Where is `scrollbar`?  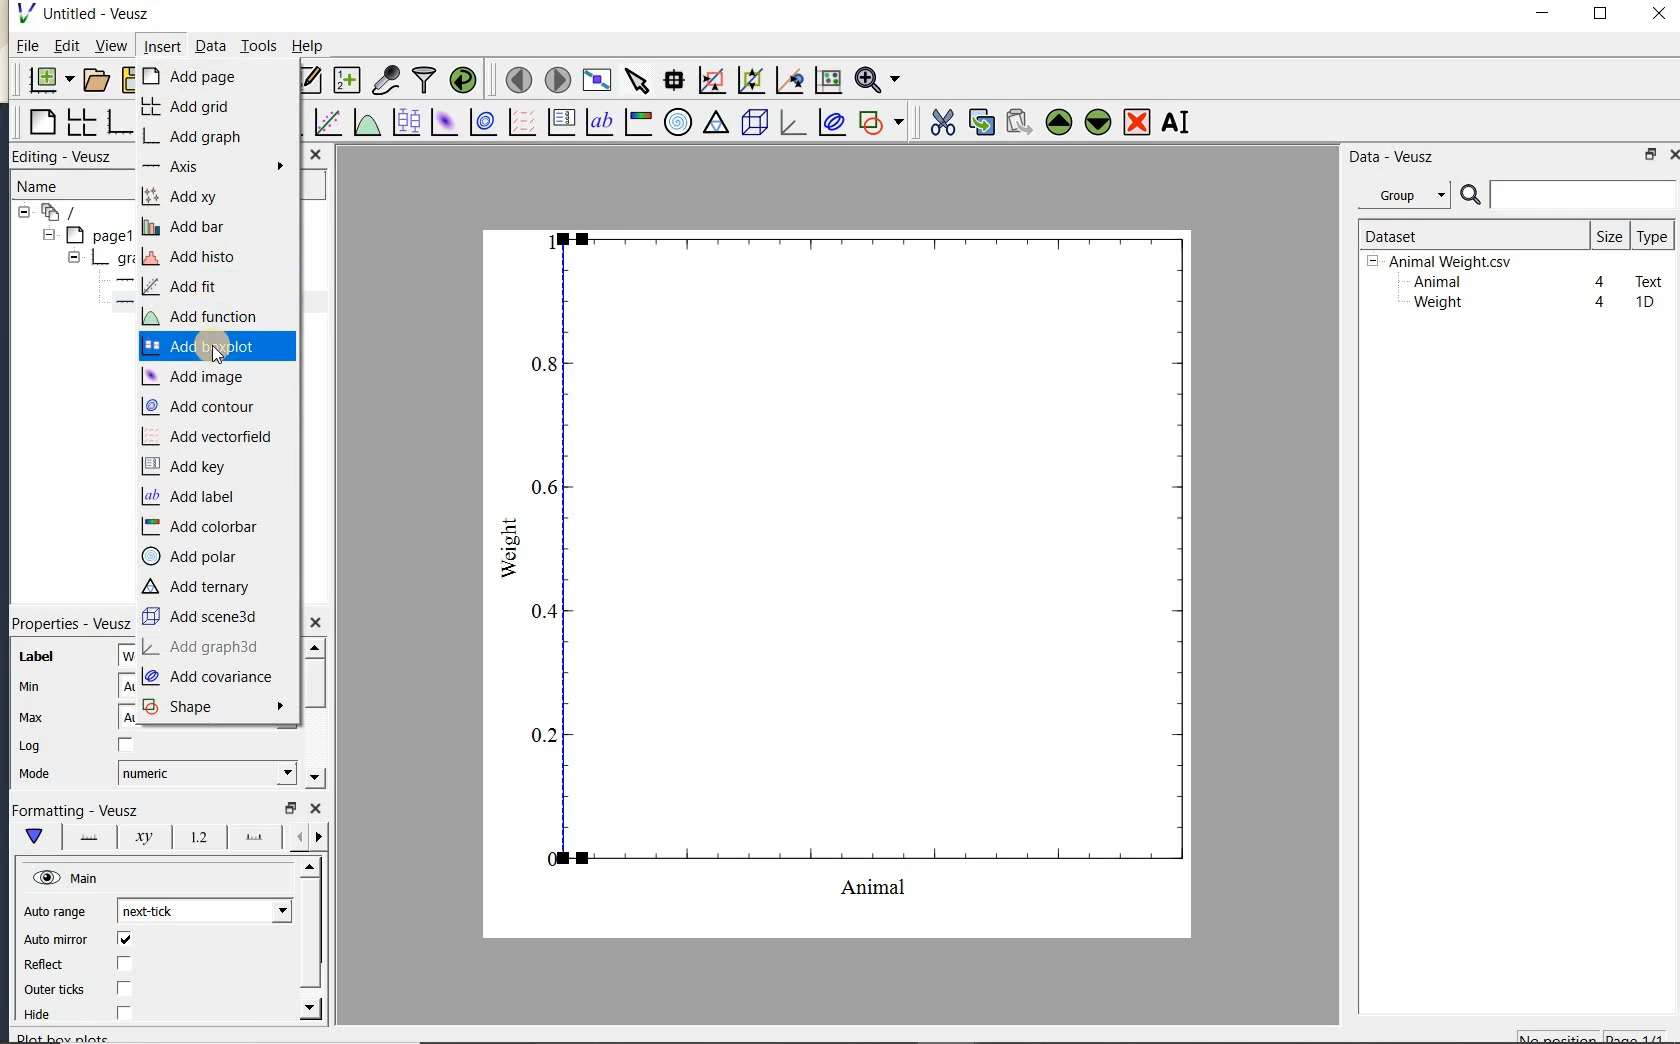 scrollbar is located at coordinates (311, 939).